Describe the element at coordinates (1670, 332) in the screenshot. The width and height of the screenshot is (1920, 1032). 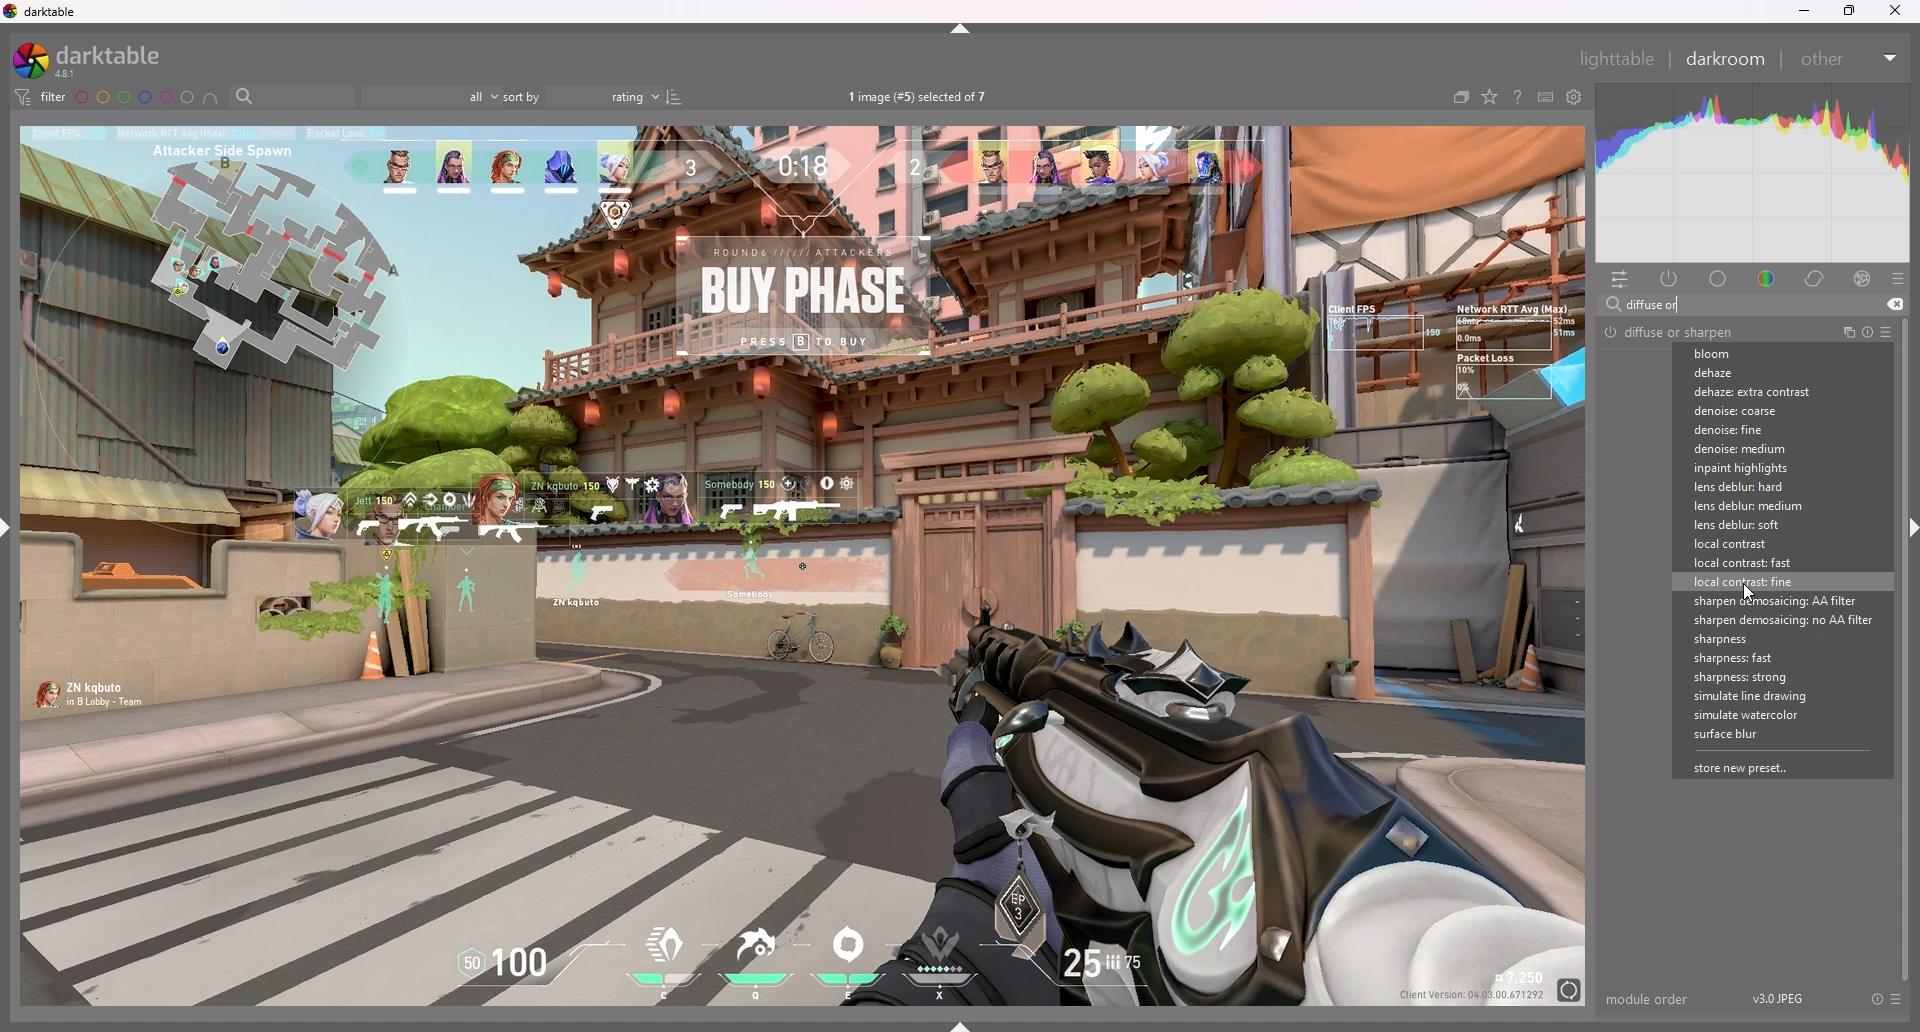
I see `diffuse or sharpen` at that location.